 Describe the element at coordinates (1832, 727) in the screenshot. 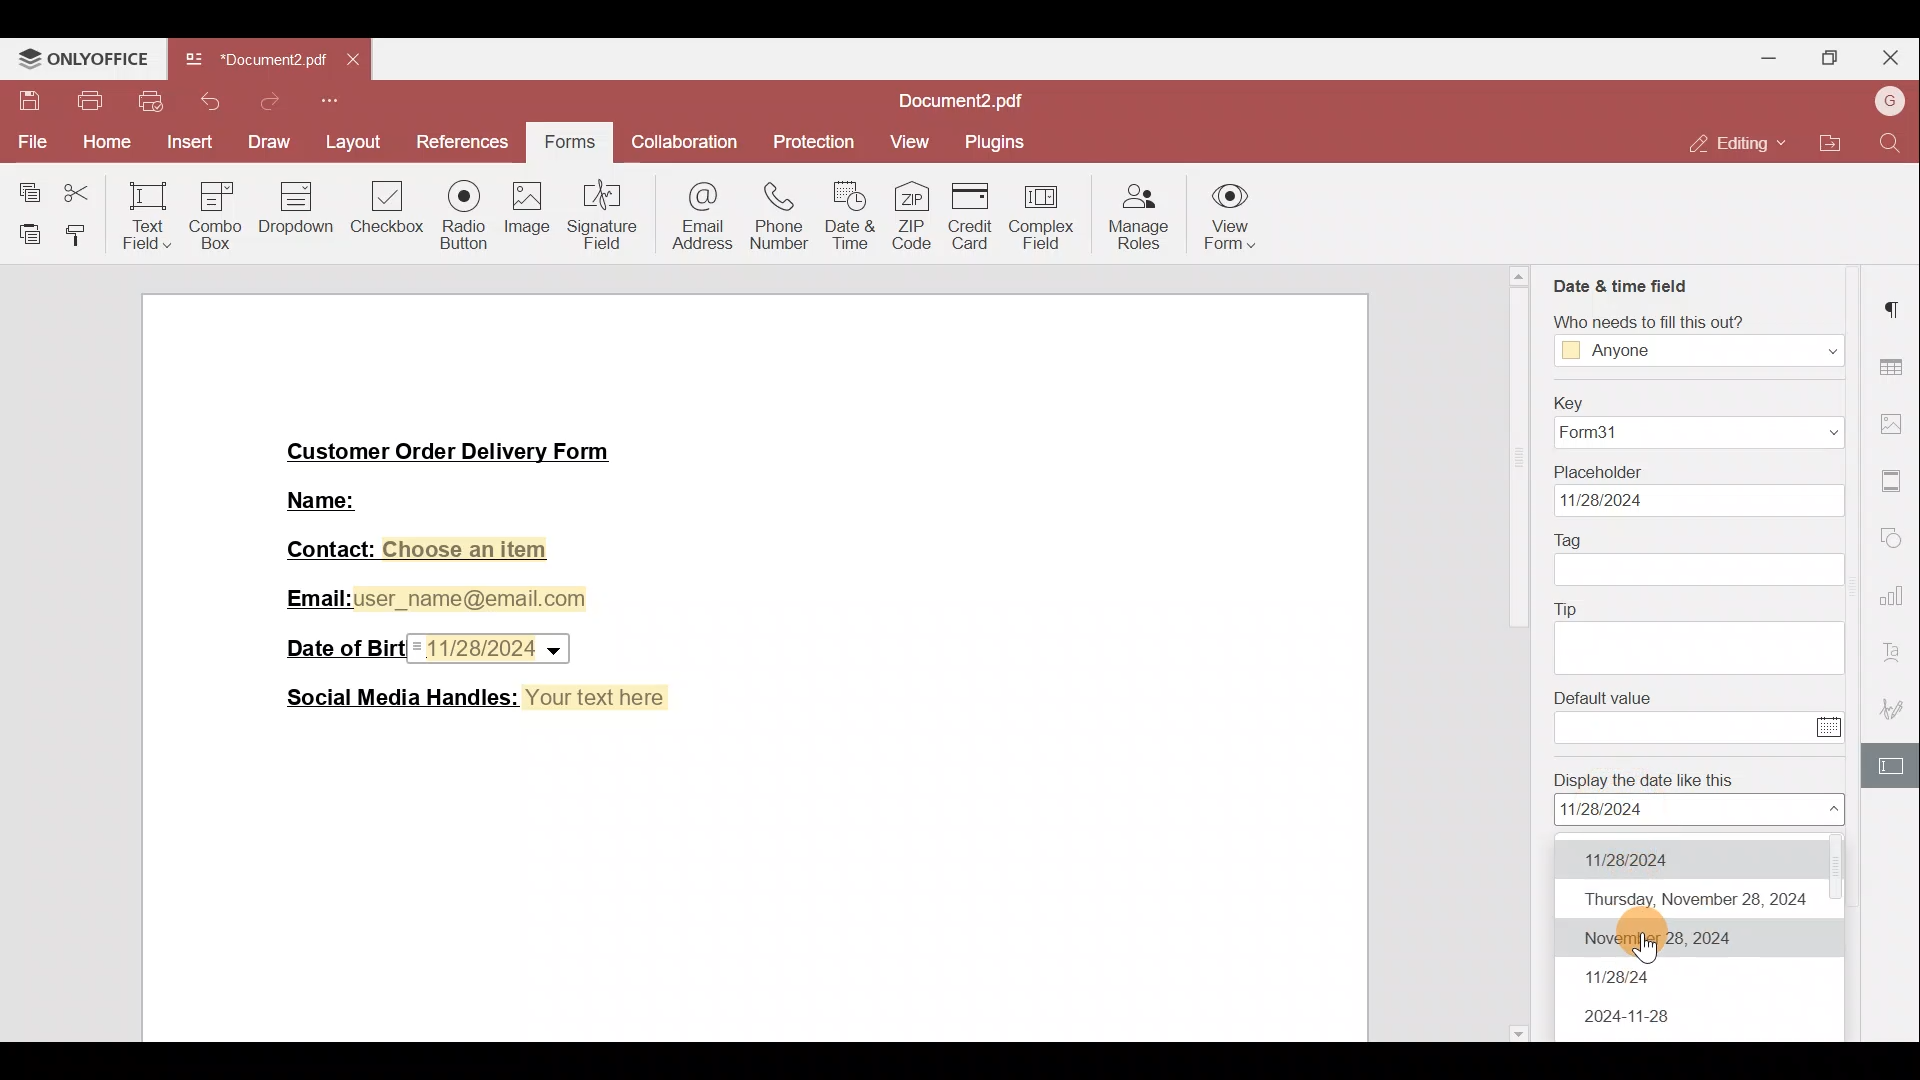

I see `Calendar ` at that location.